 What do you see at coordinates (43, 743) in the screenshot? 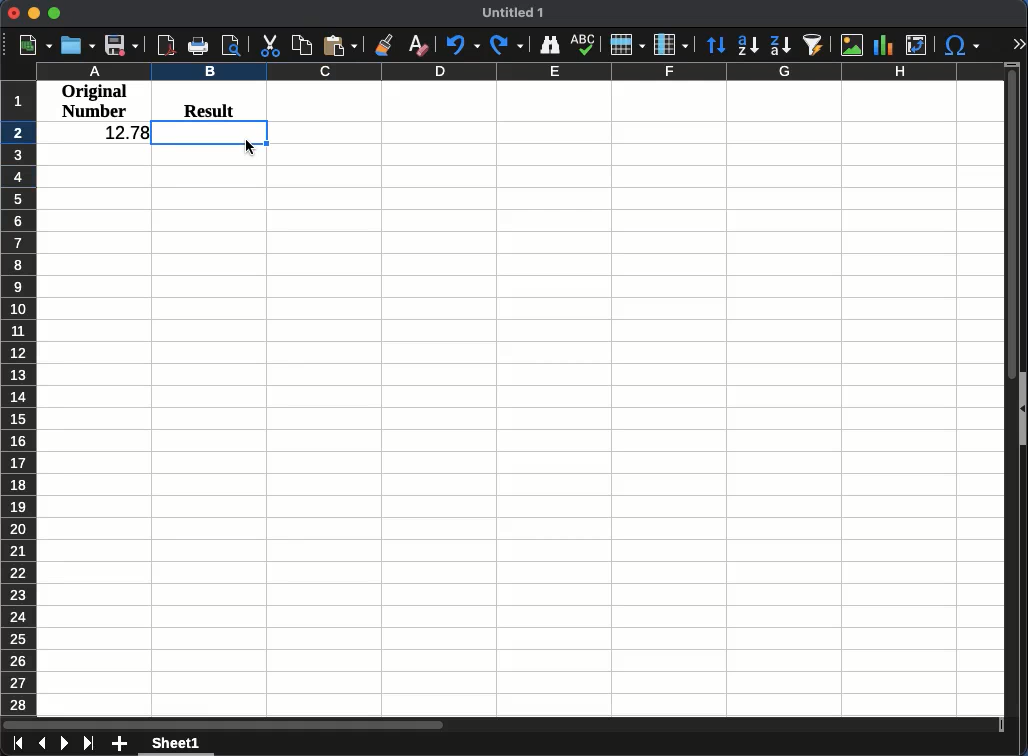
I see `previous sheet` at bounding box center [43, 743].